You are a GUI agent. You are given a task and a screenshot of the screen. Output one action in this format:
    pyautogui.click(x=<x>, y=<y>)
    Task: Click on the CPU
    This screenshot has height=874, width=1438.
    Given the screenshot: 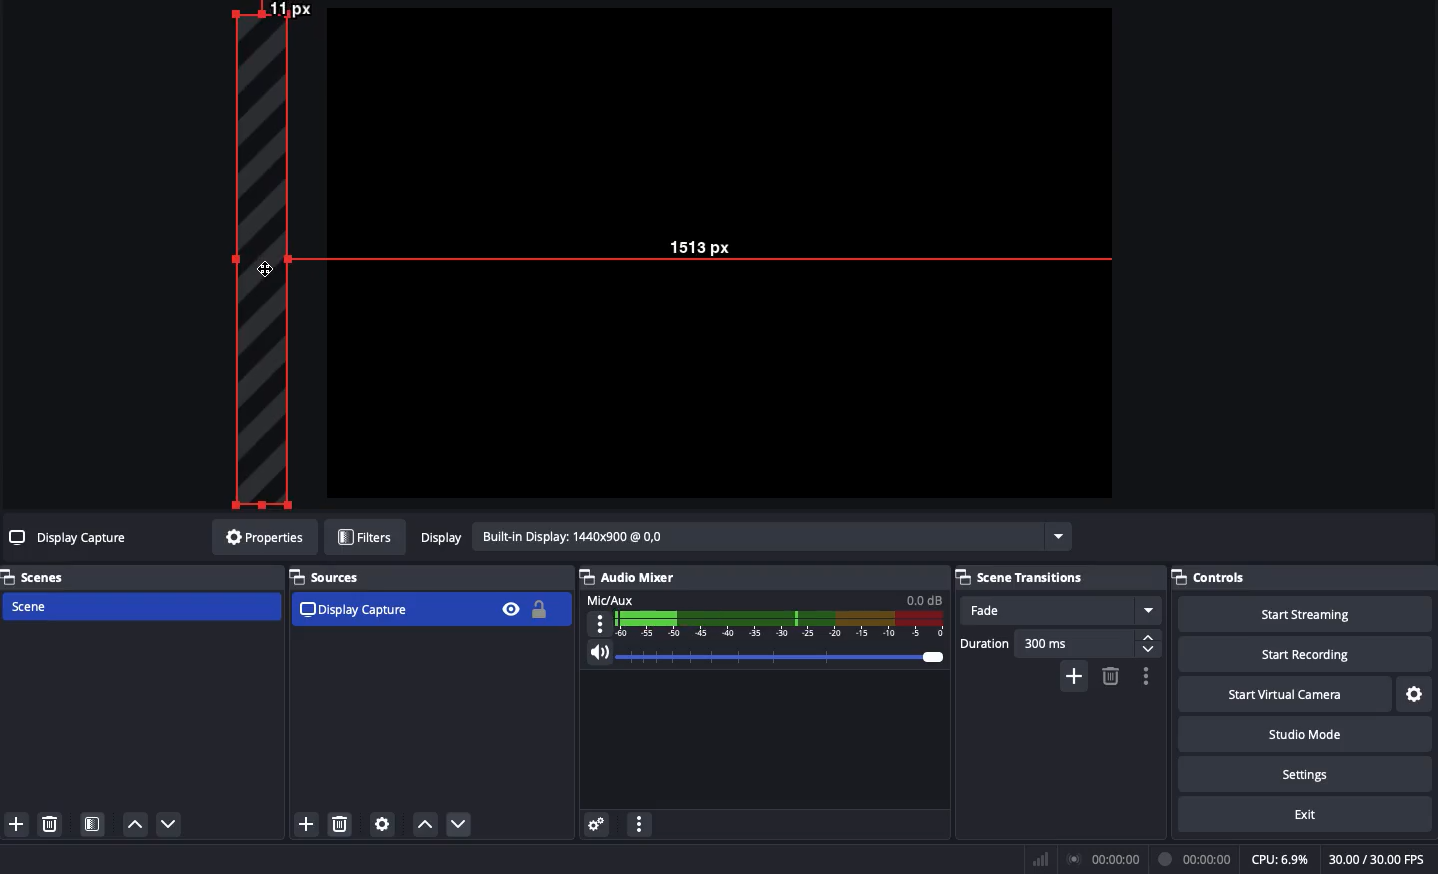 What is the action you would take?
    pyautogui.click(x=1279, y=860)
    